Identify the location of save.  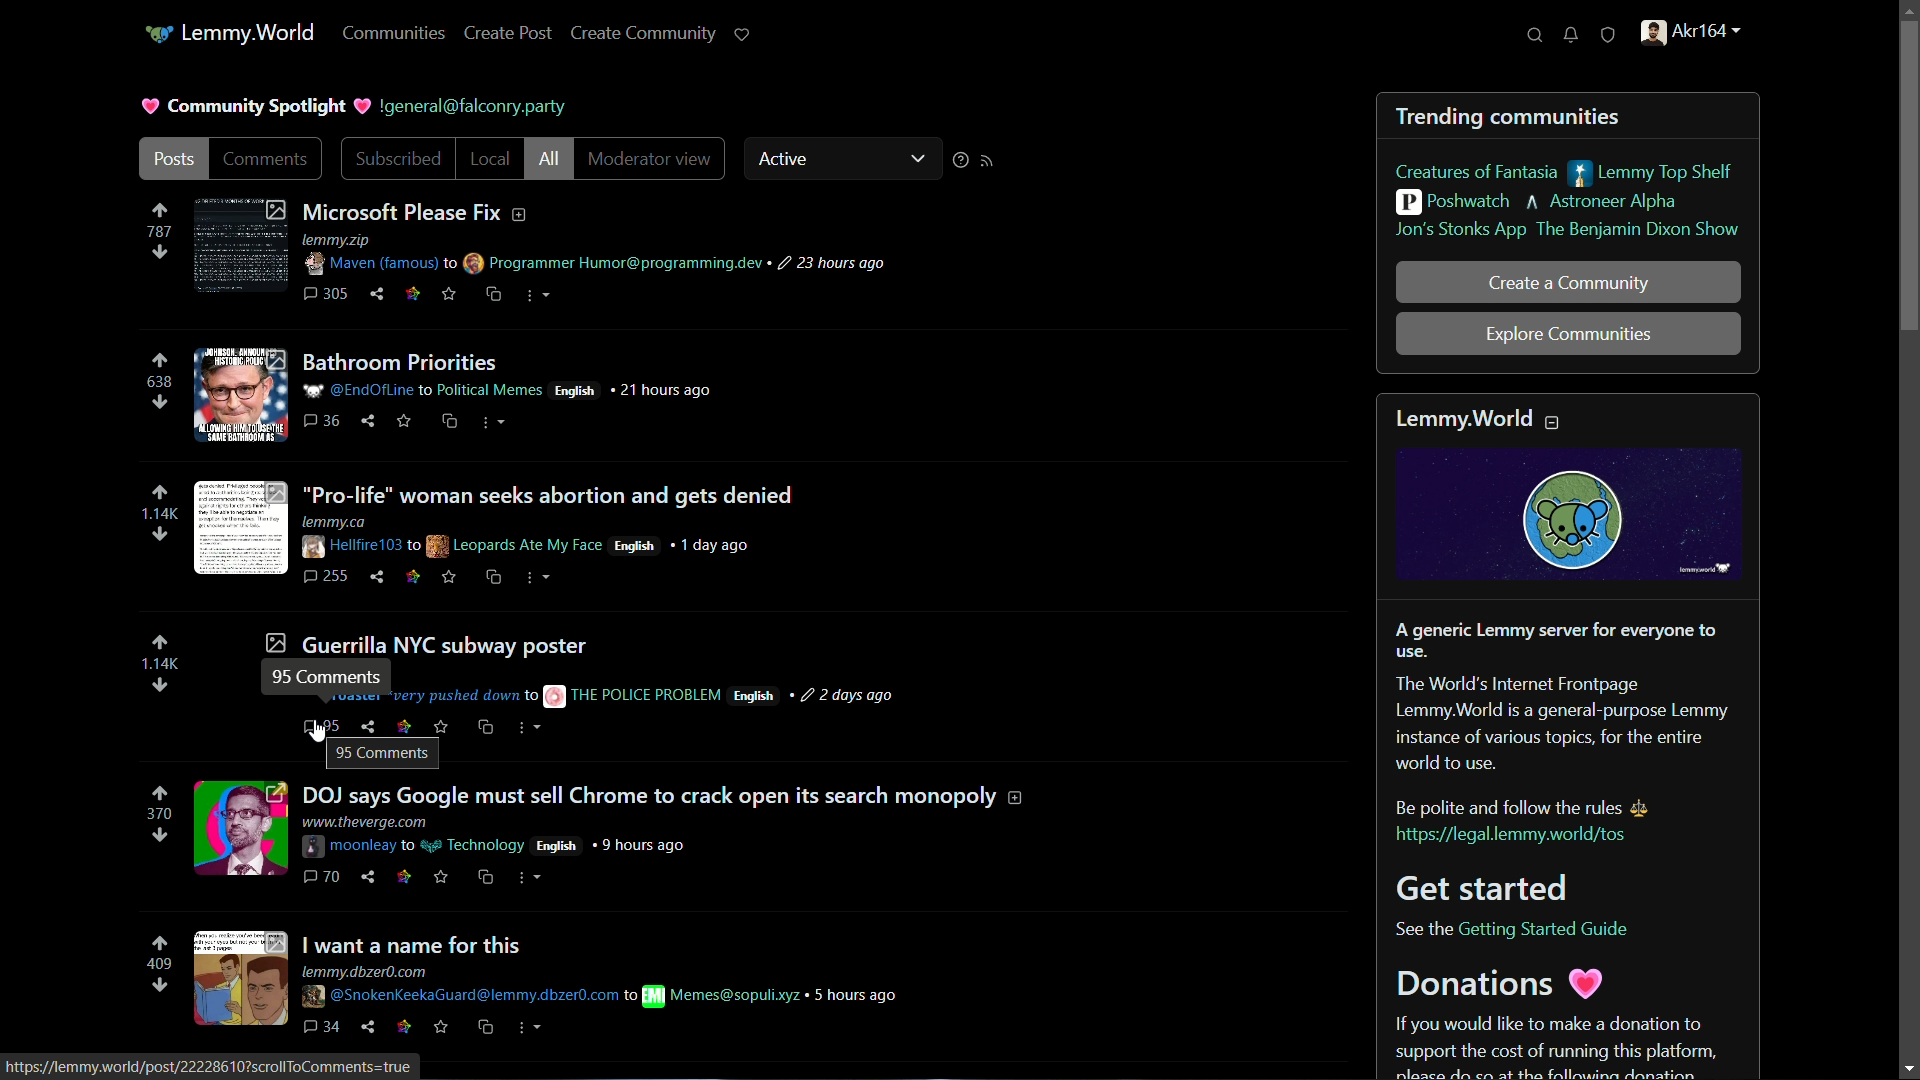
(439, 877).